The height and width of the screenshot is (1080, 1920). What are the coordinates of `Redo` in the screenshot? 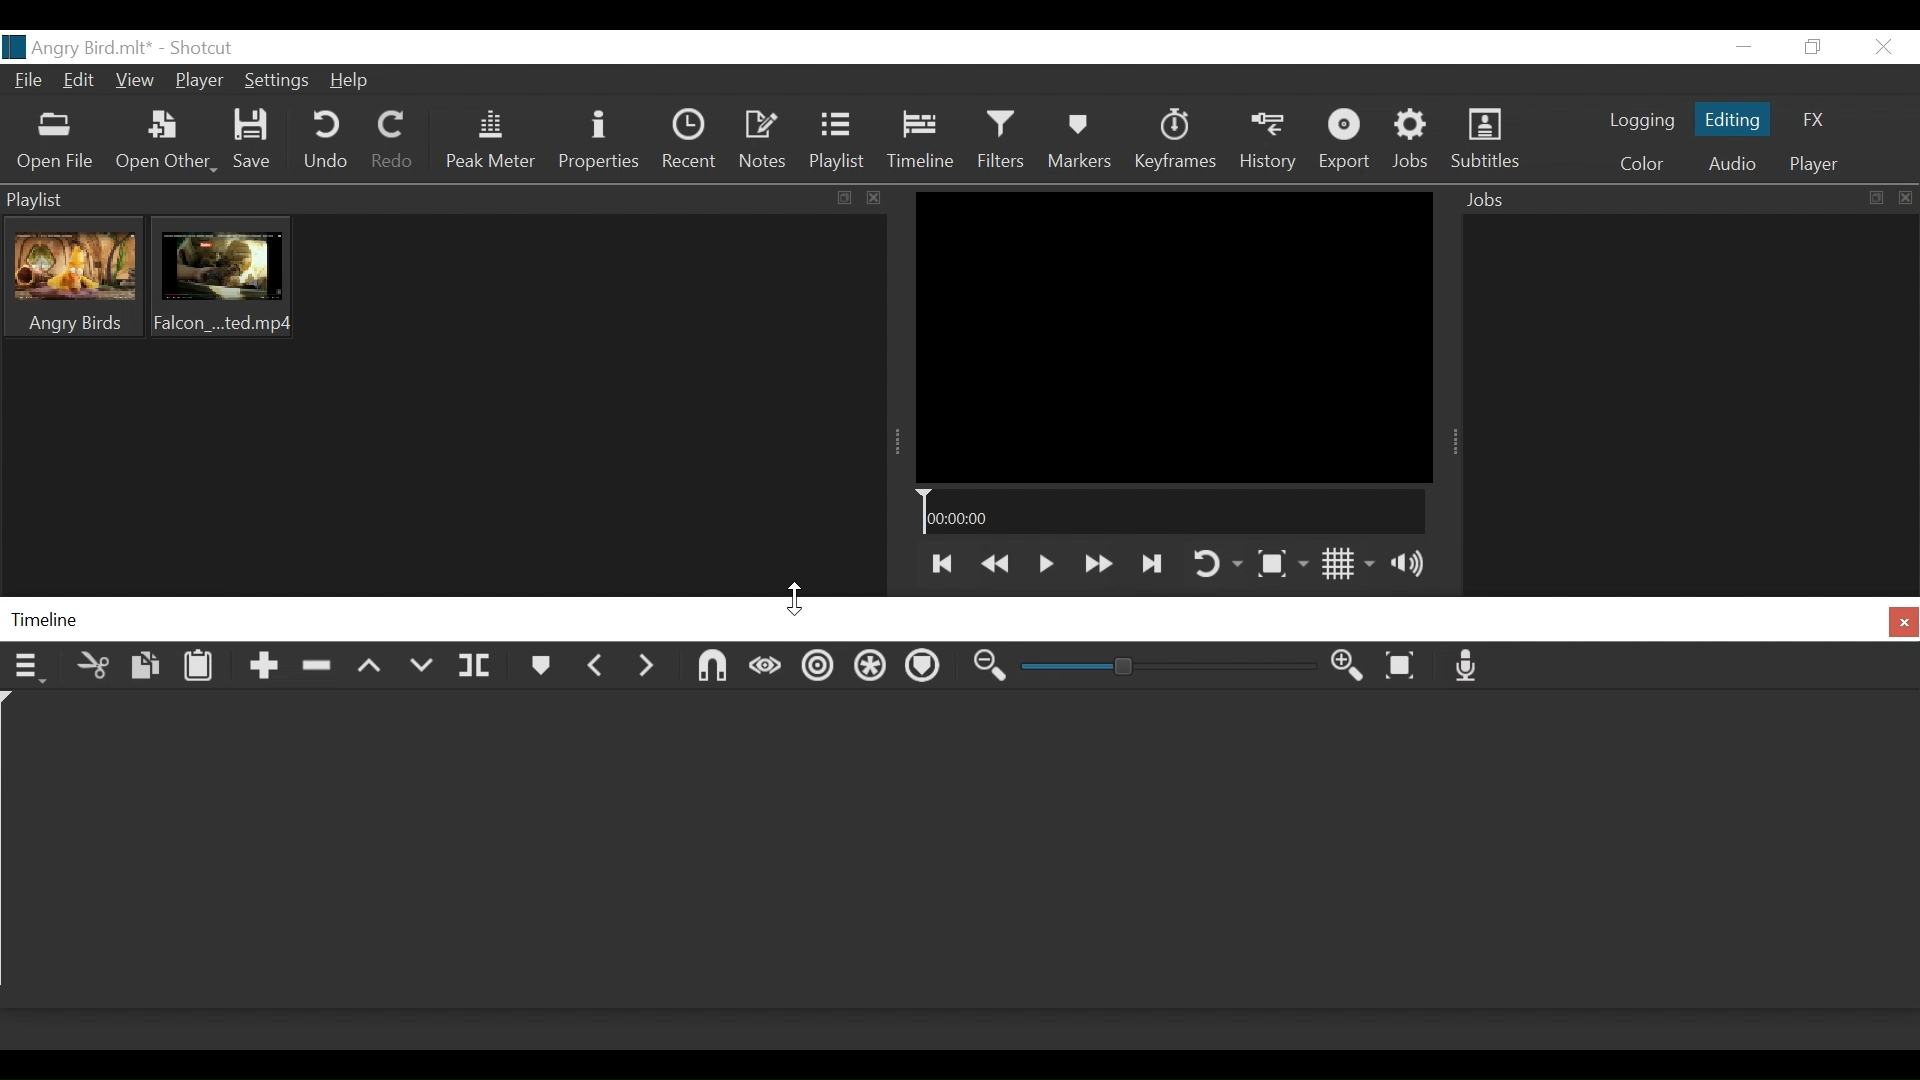 It's located at (394, 141).